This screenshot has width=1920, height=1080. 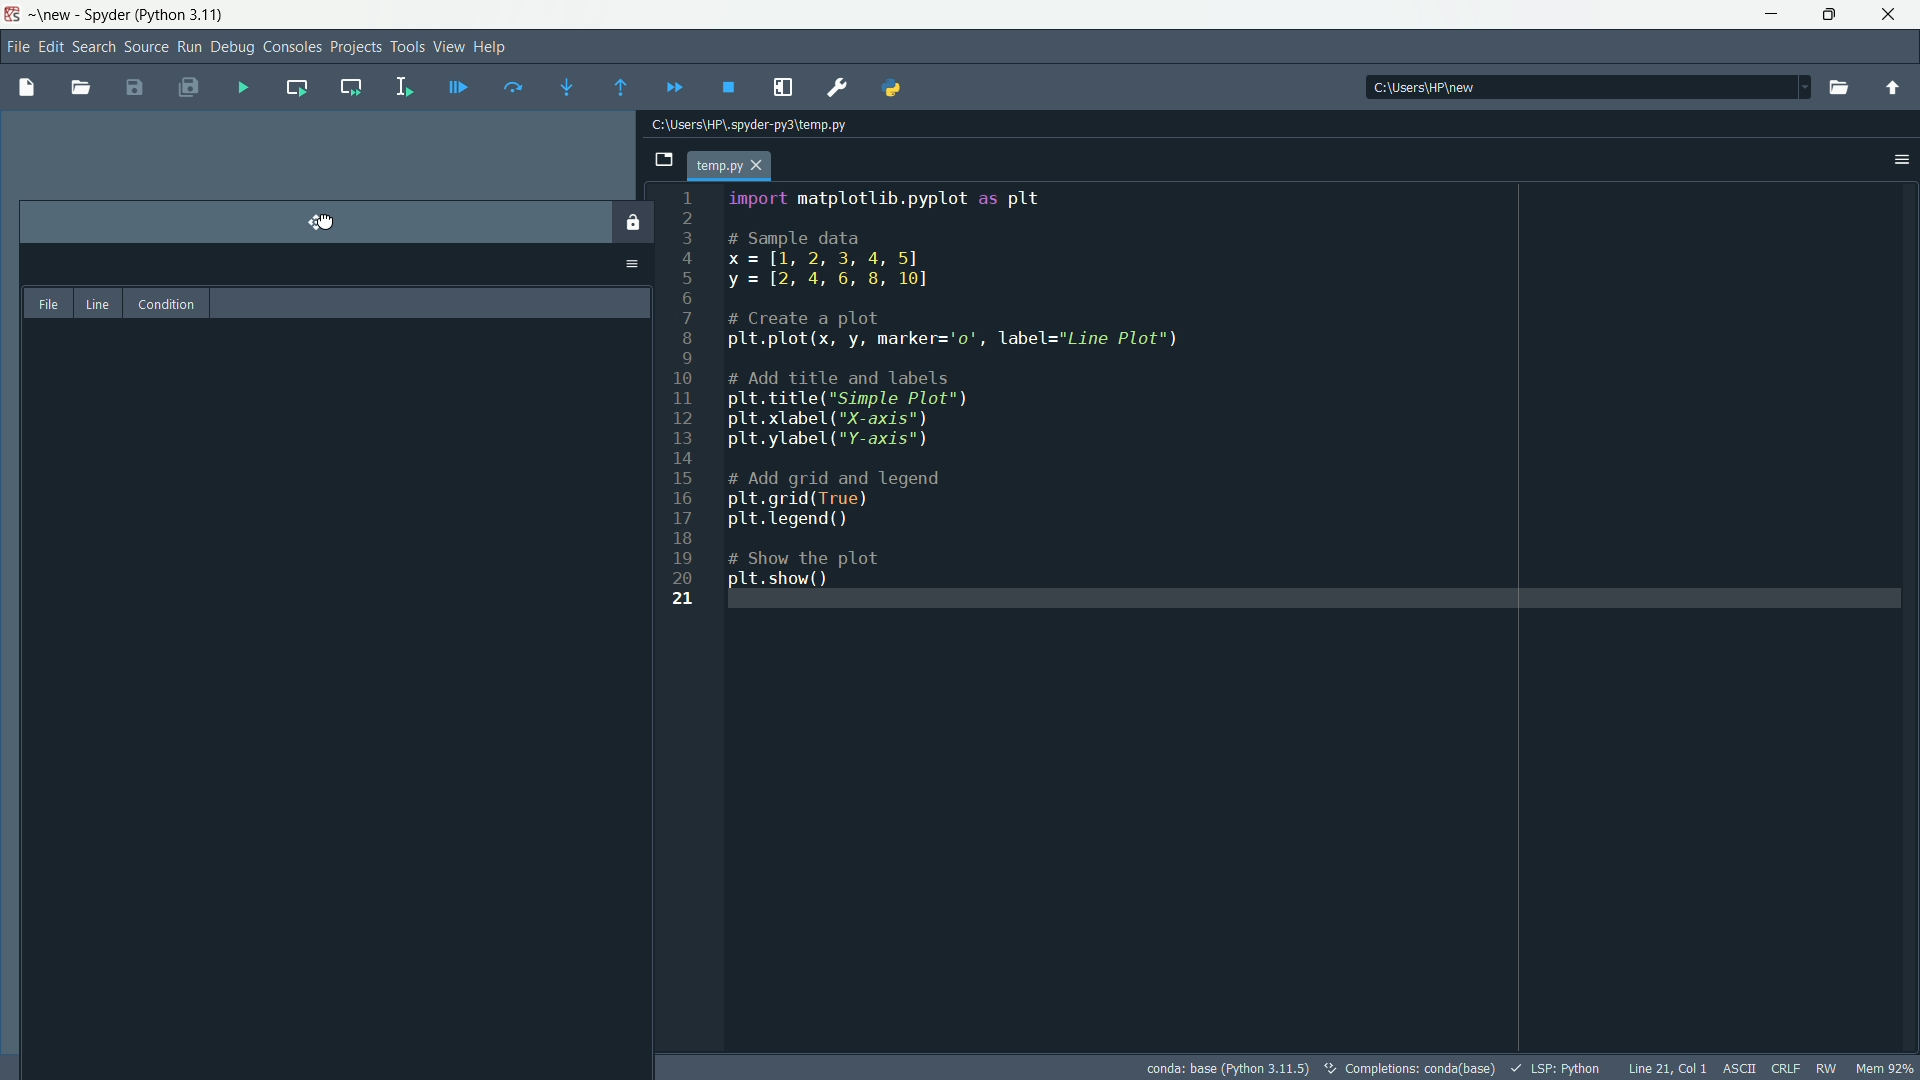 I want to click on save file, so click(x=135, y=88).